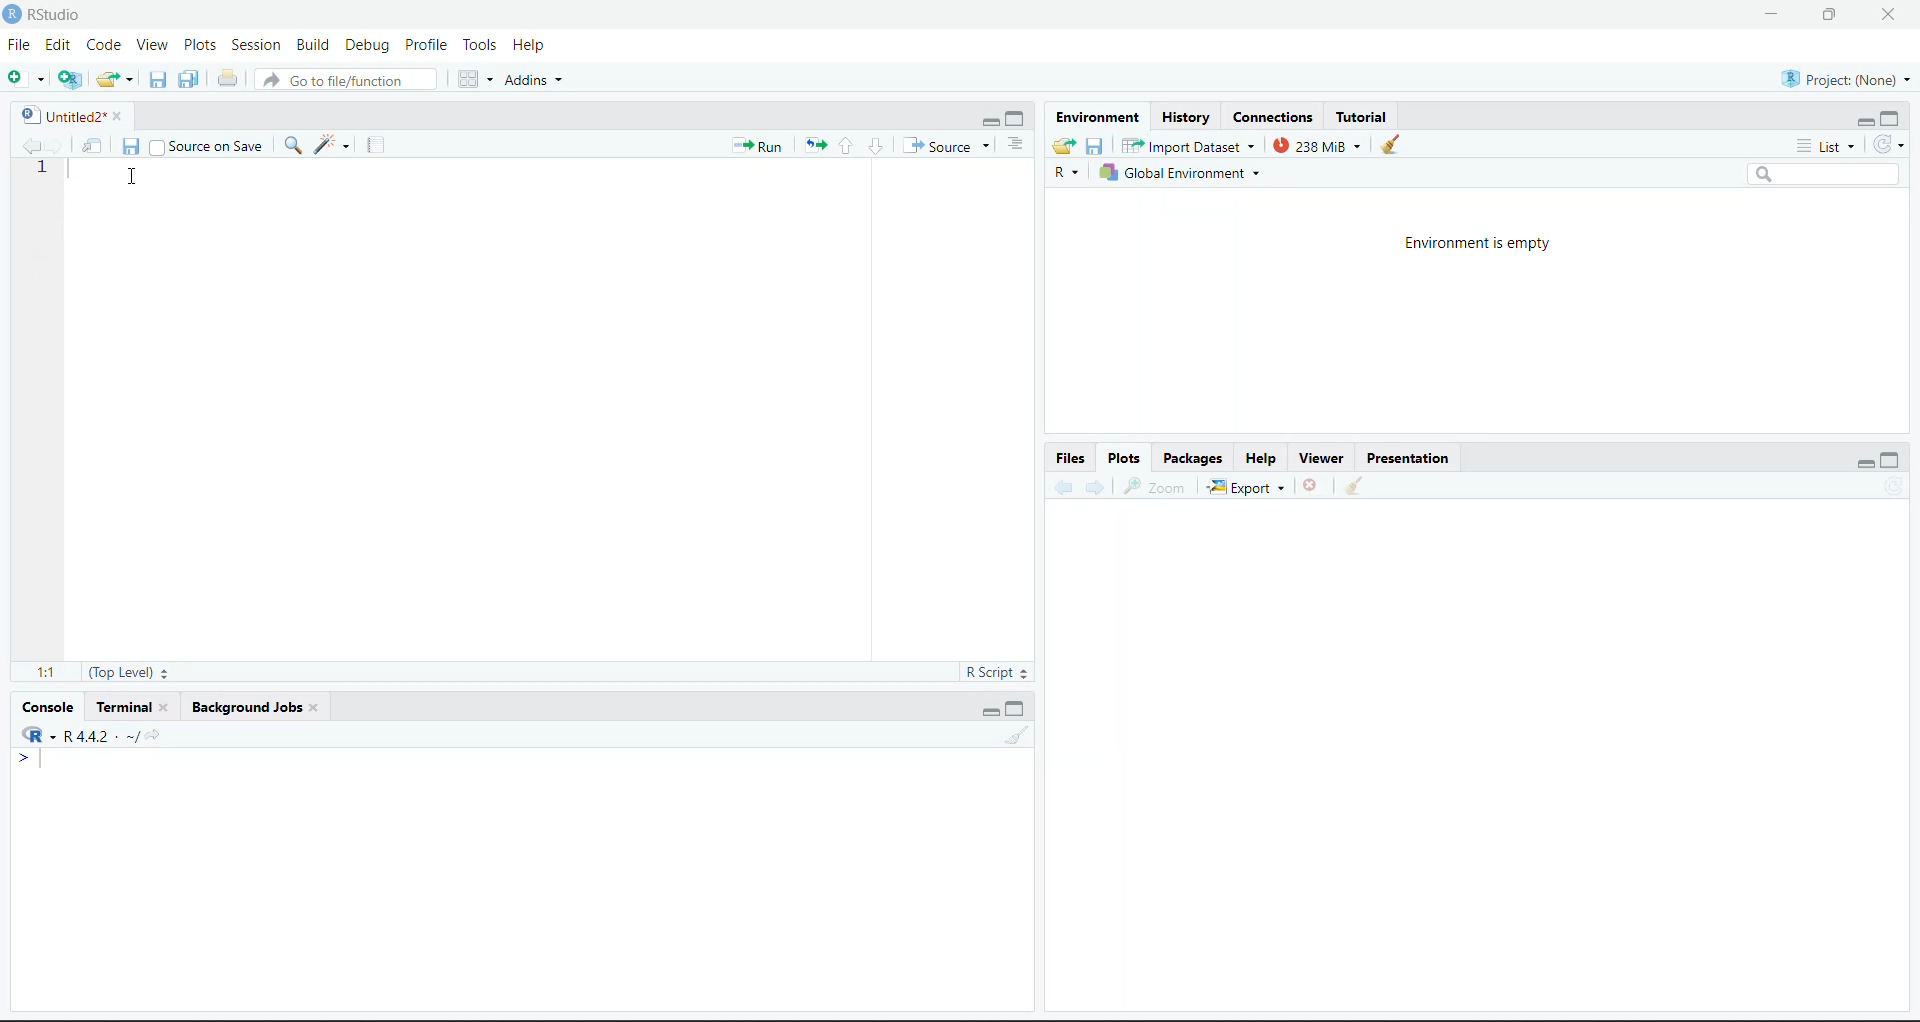 This screenshot has width=1920, height=1022. What do you see at coordinates (26, 77) in the screenshot?
I see `new file` at bounding box center [26, 77].